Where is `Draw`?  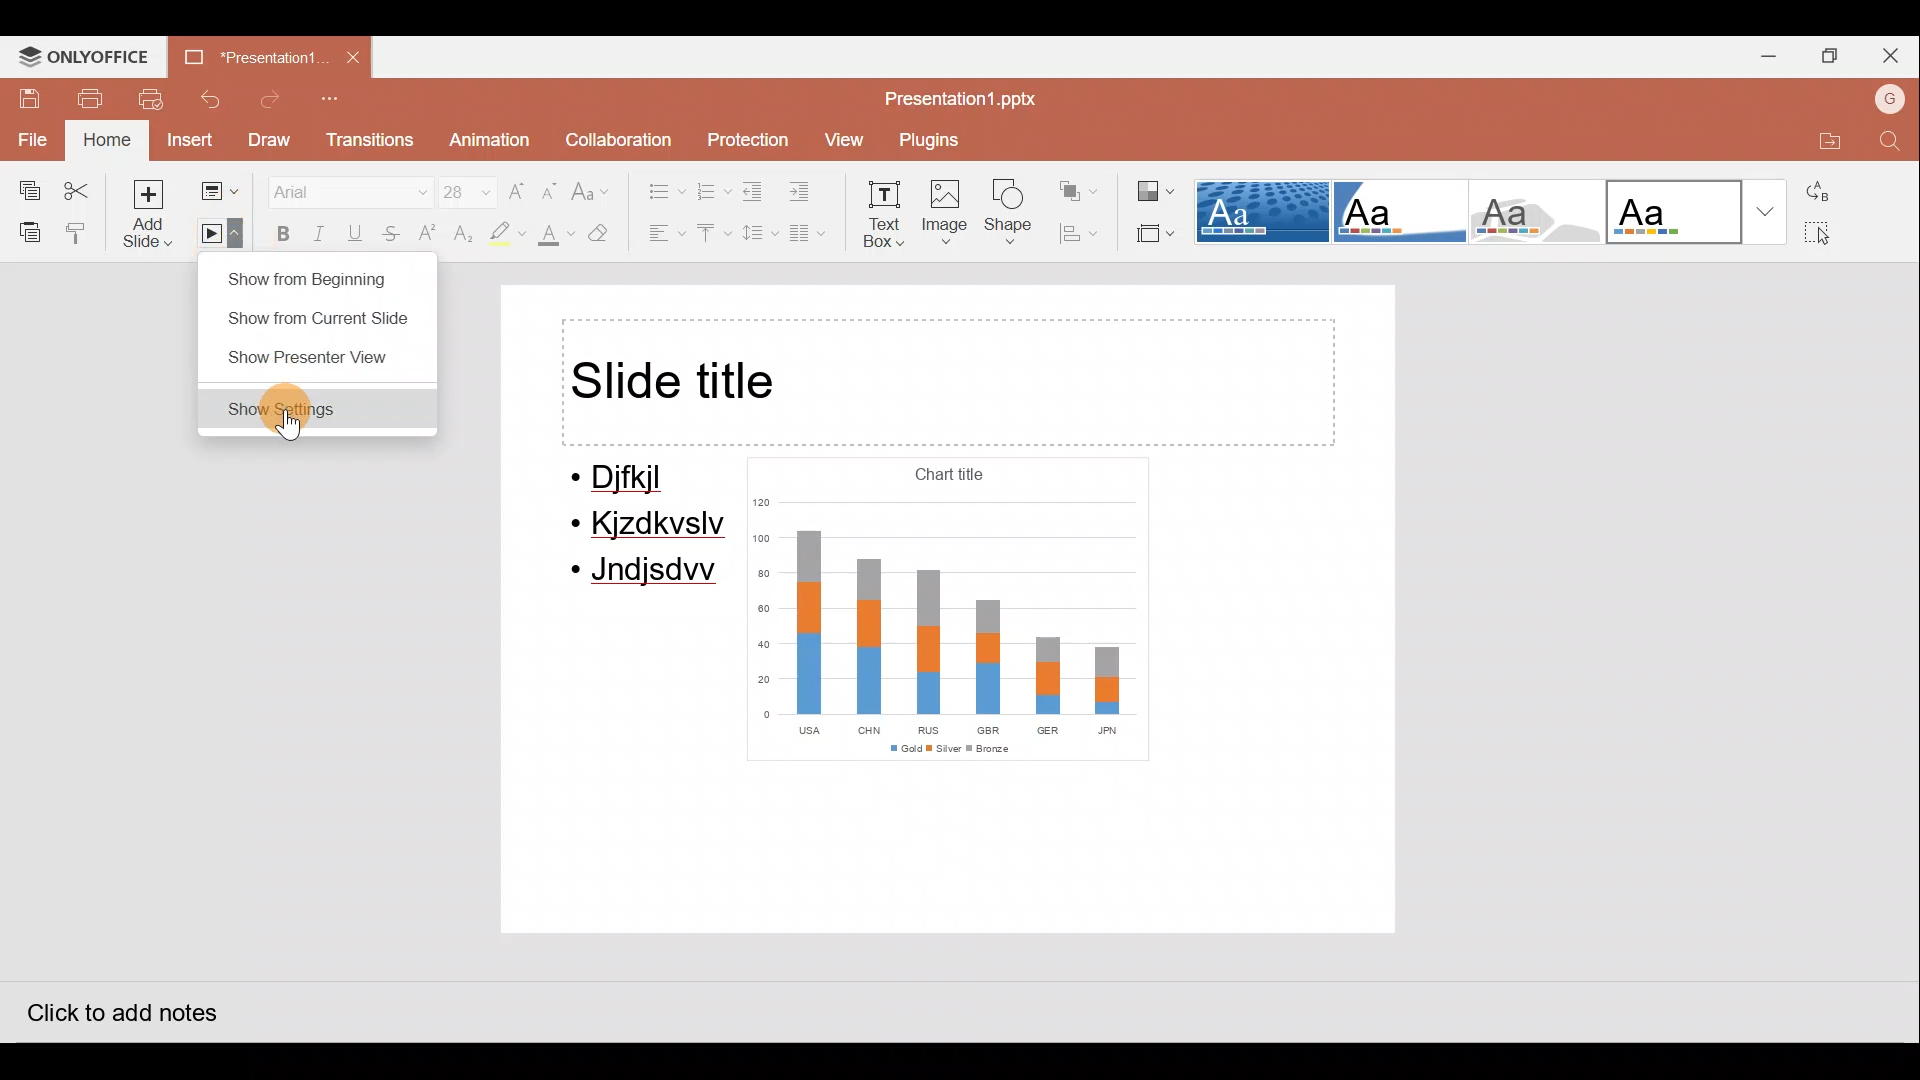
Draw is located at coordinates (268, 146).